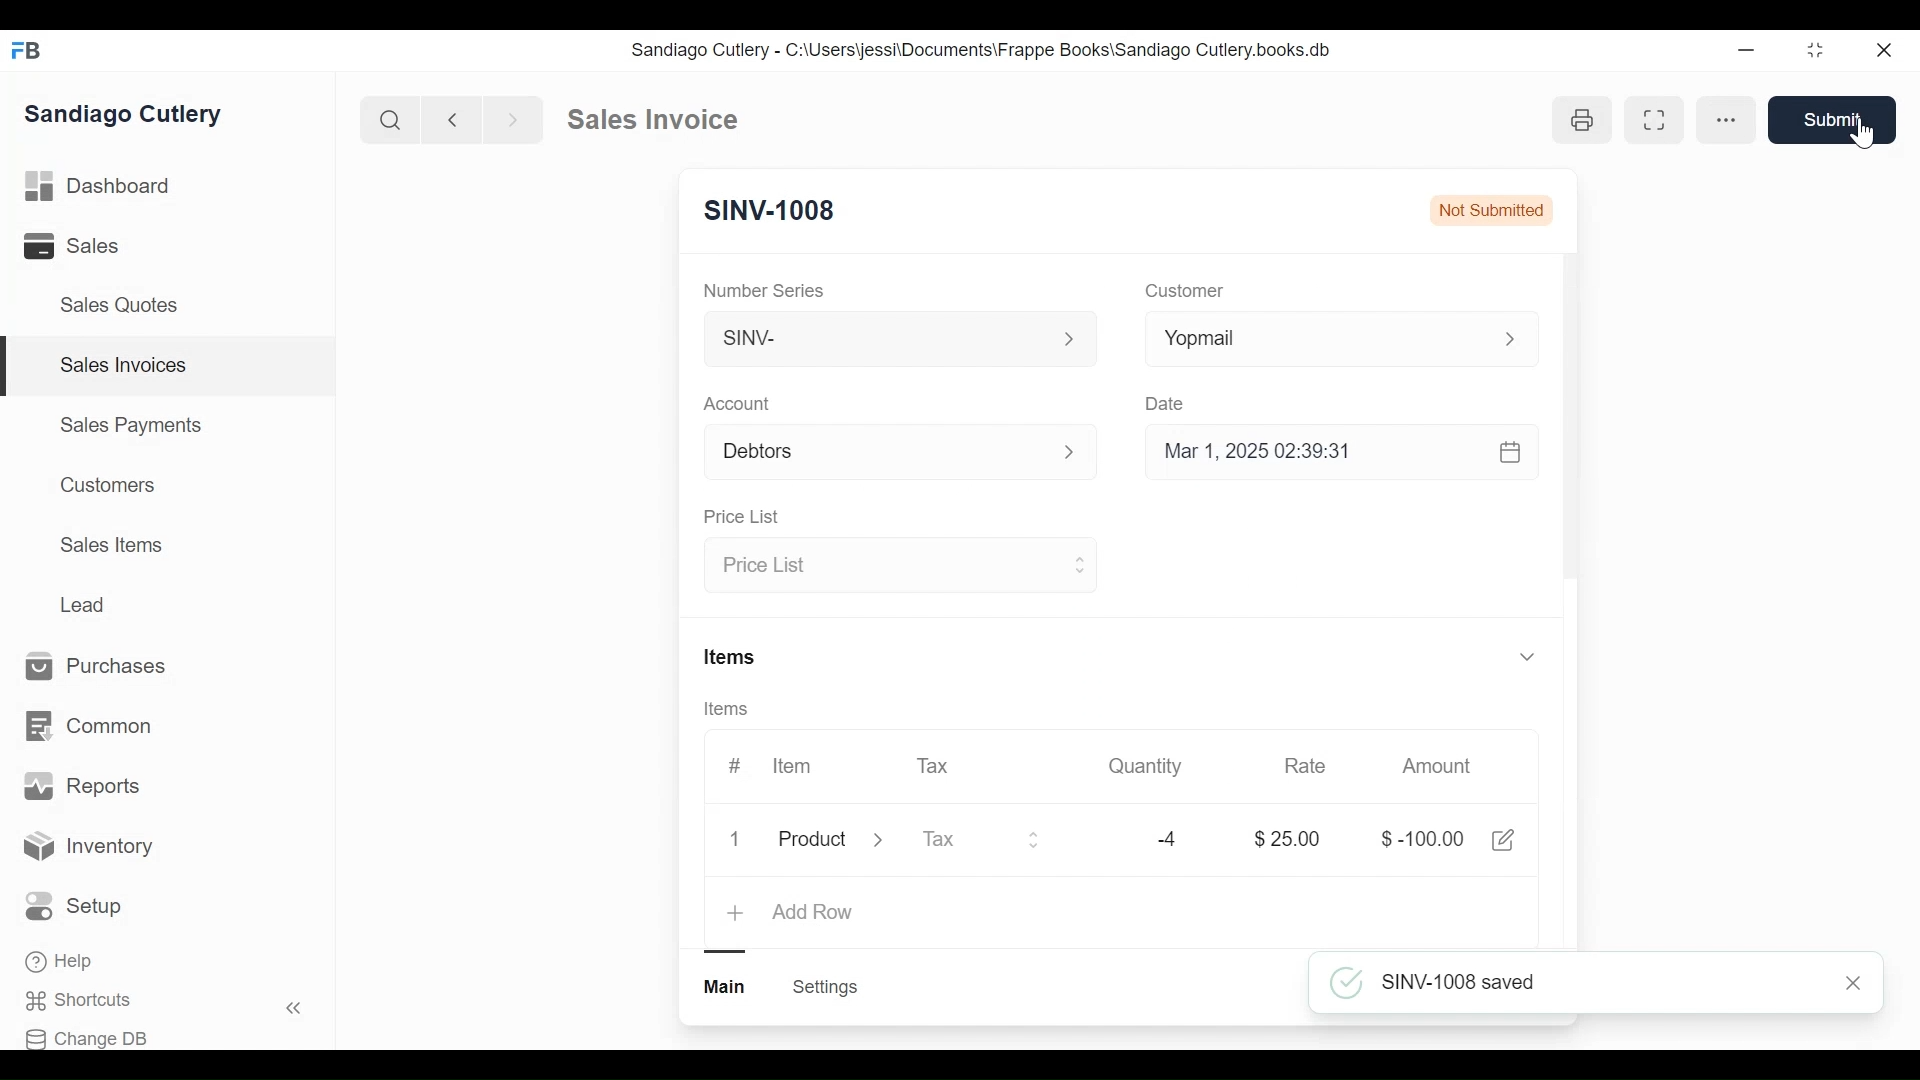 Image resolution: width=1920 pixels, height=1080 pixels. Describe the element at coordinates (734, 764) in the screenshot. I see `#` at that location.